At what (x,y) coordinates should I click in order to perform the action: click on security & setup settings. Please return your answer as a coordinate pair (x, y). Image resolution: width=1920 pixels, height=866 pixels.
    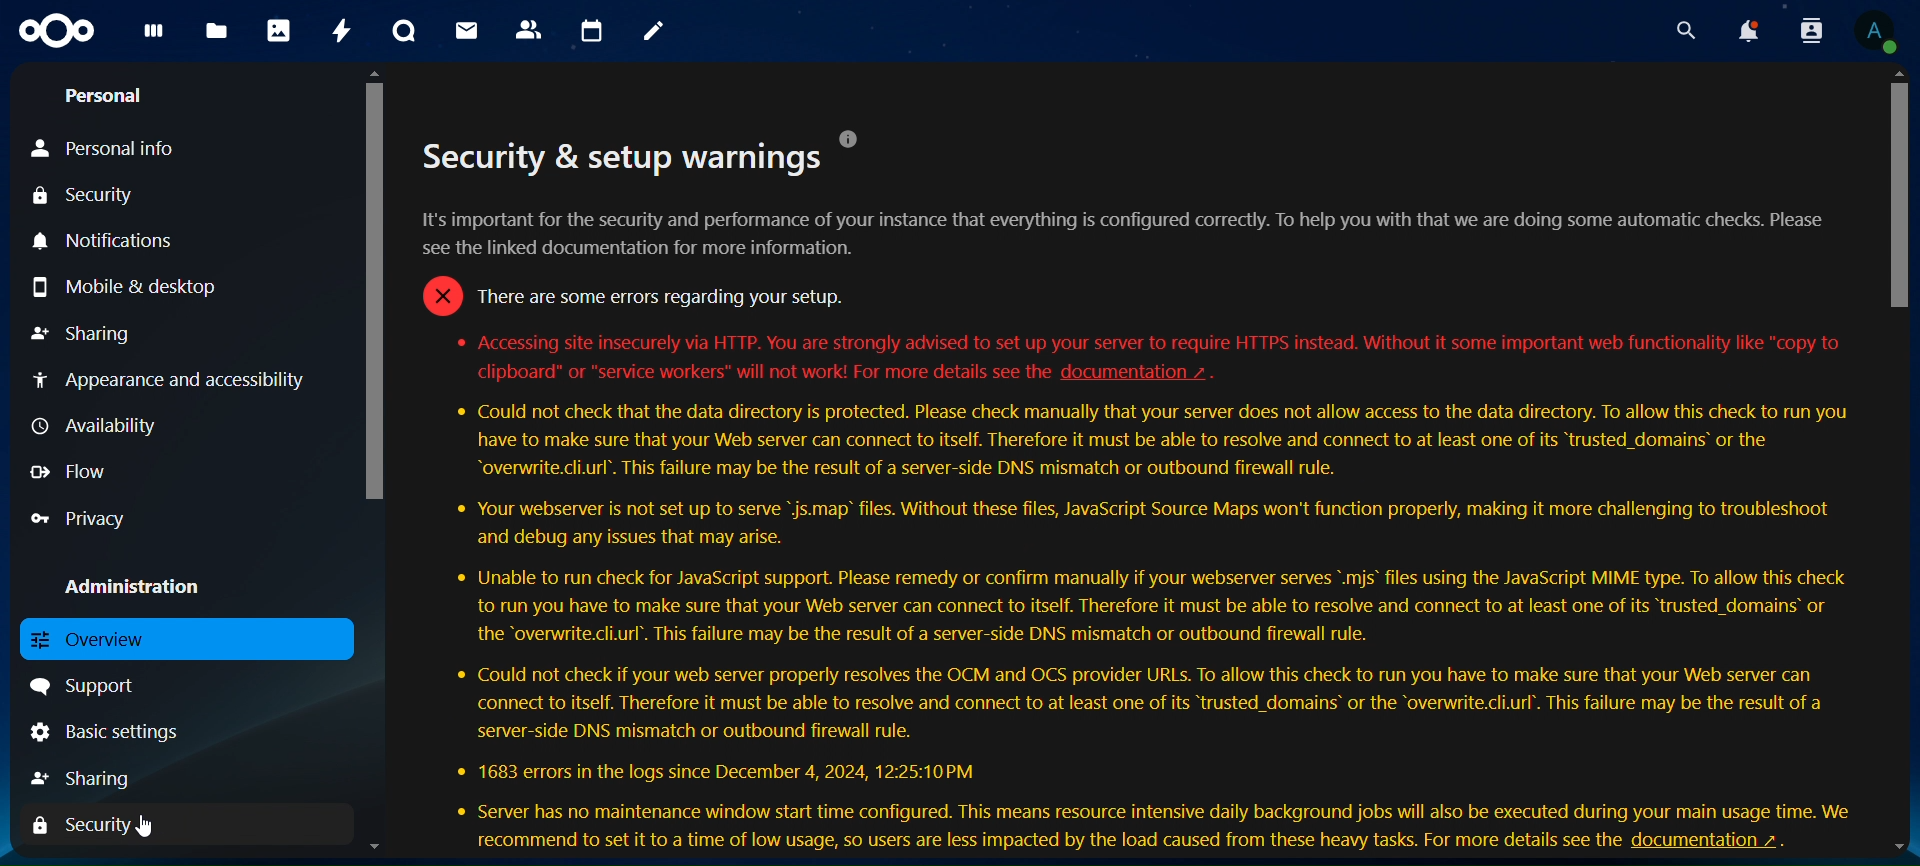
    Looking at the image, I should click on (1132, 490).